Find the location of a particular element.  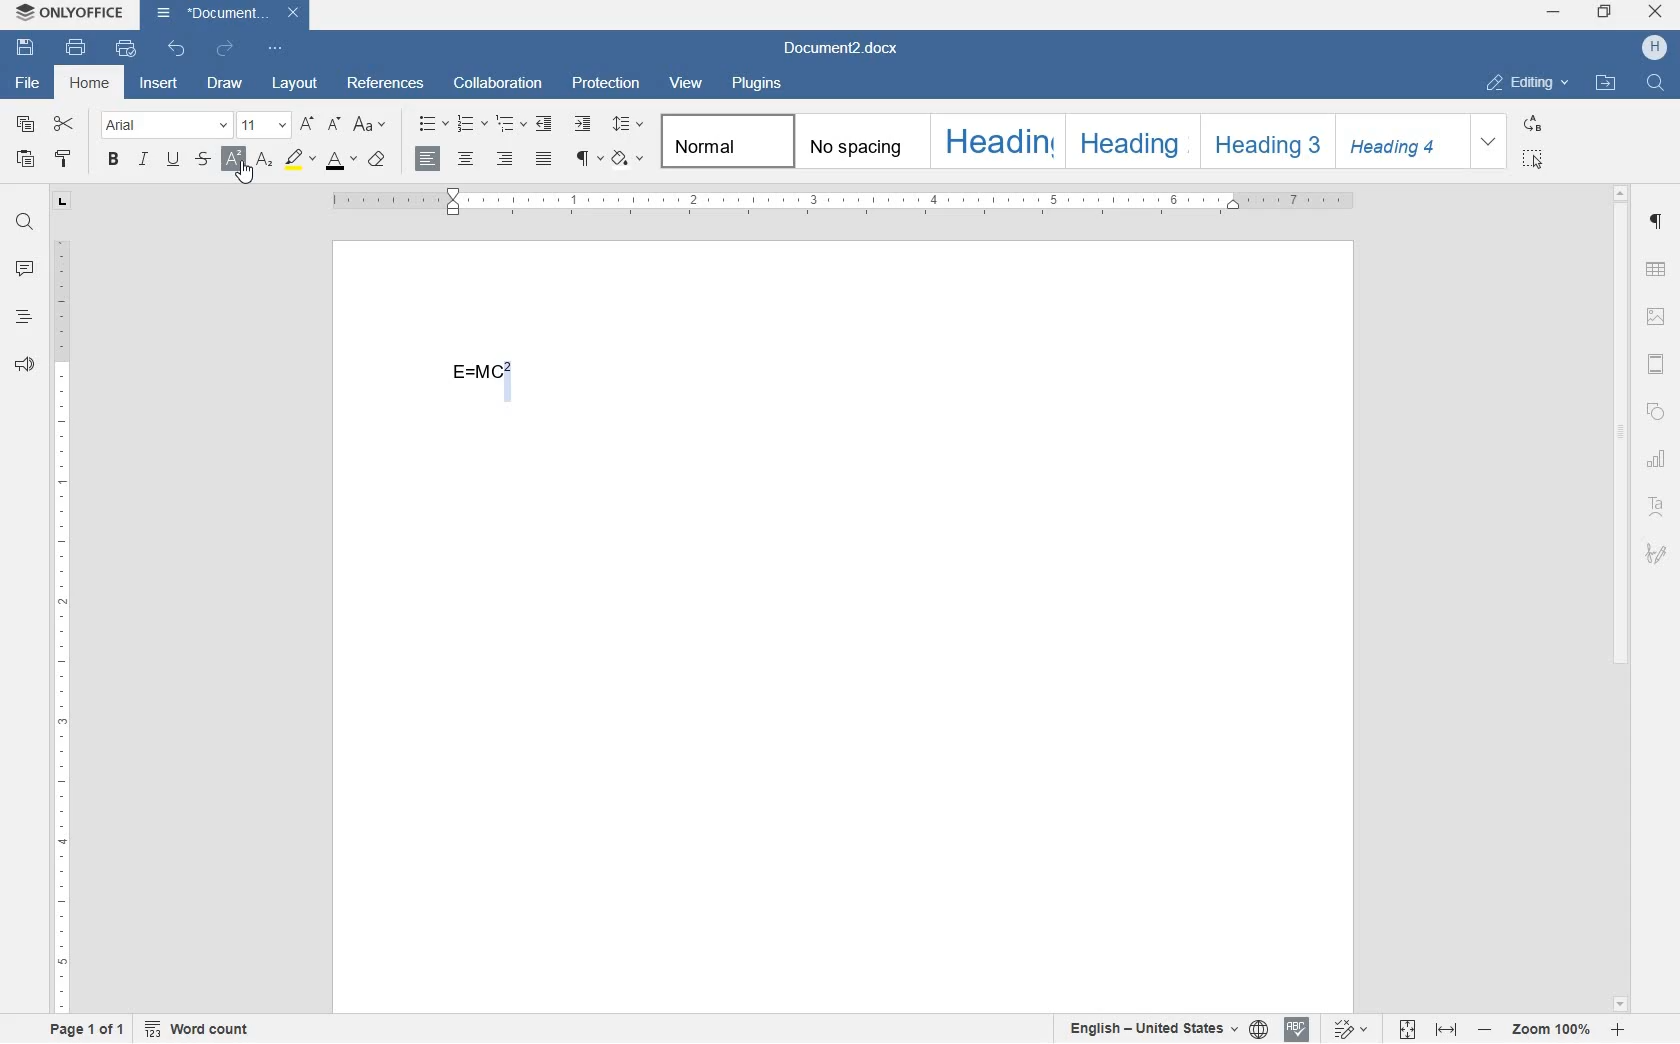

no spacing is located at coordinates (858, 140).